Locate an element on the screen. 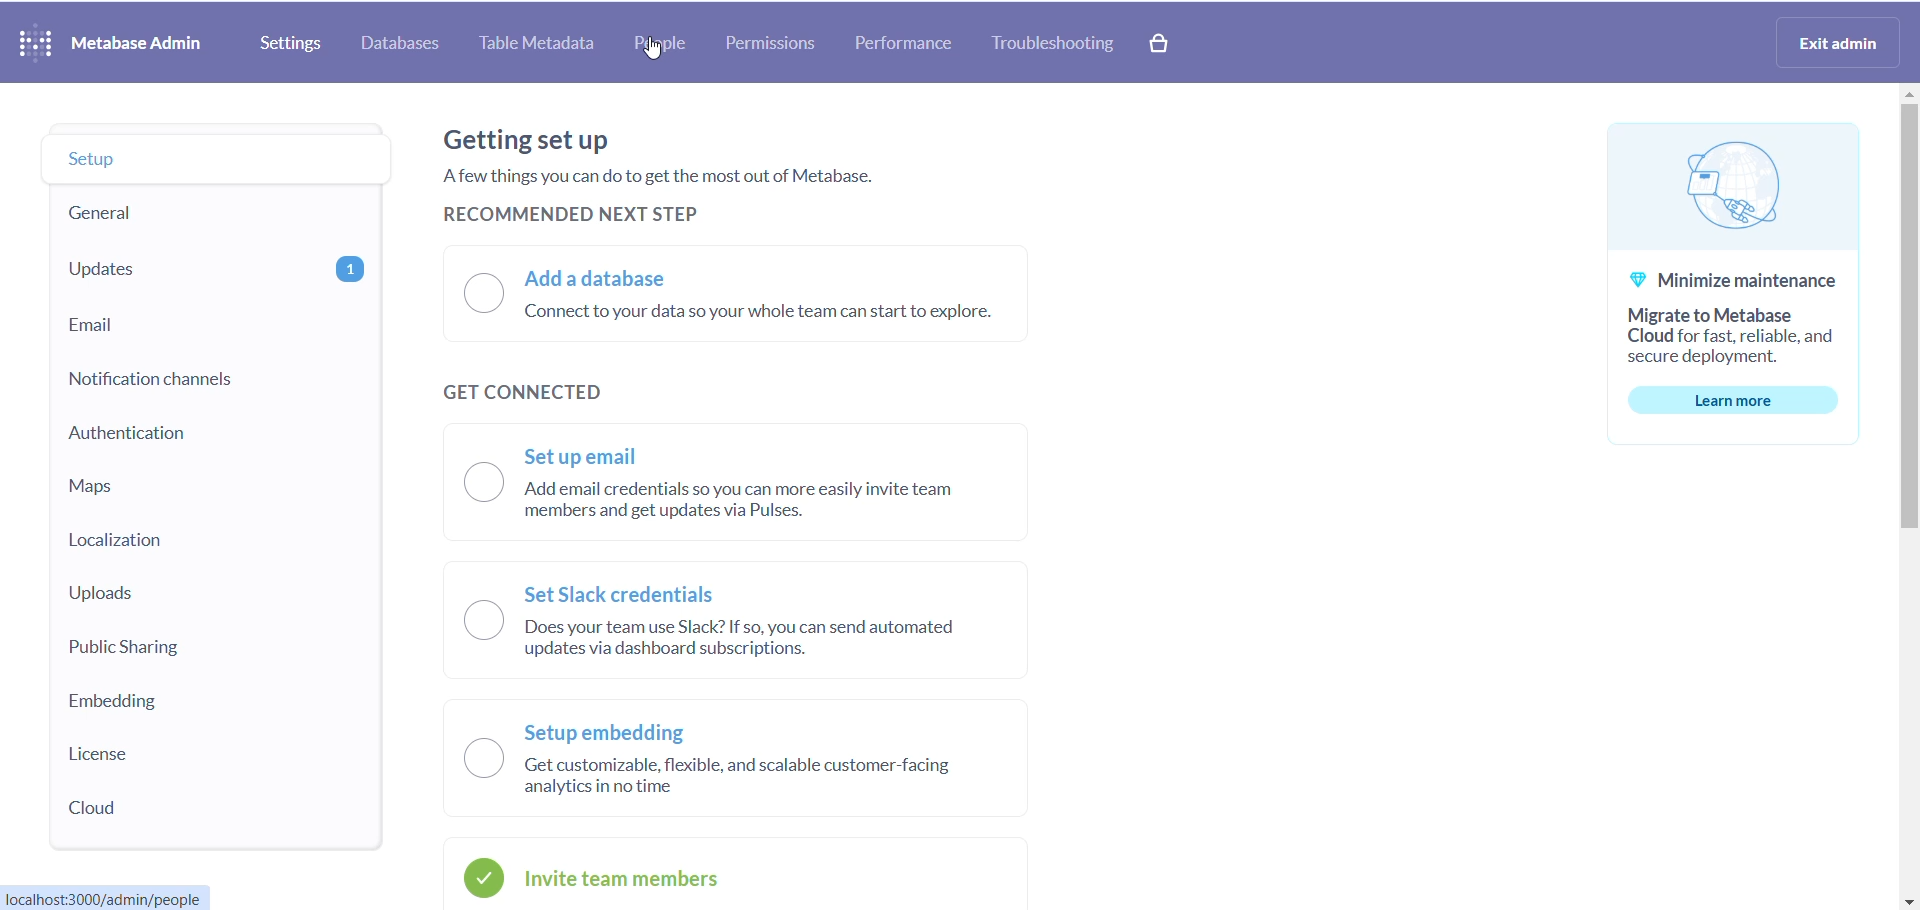  logo is located at coordinates (1729, 177).